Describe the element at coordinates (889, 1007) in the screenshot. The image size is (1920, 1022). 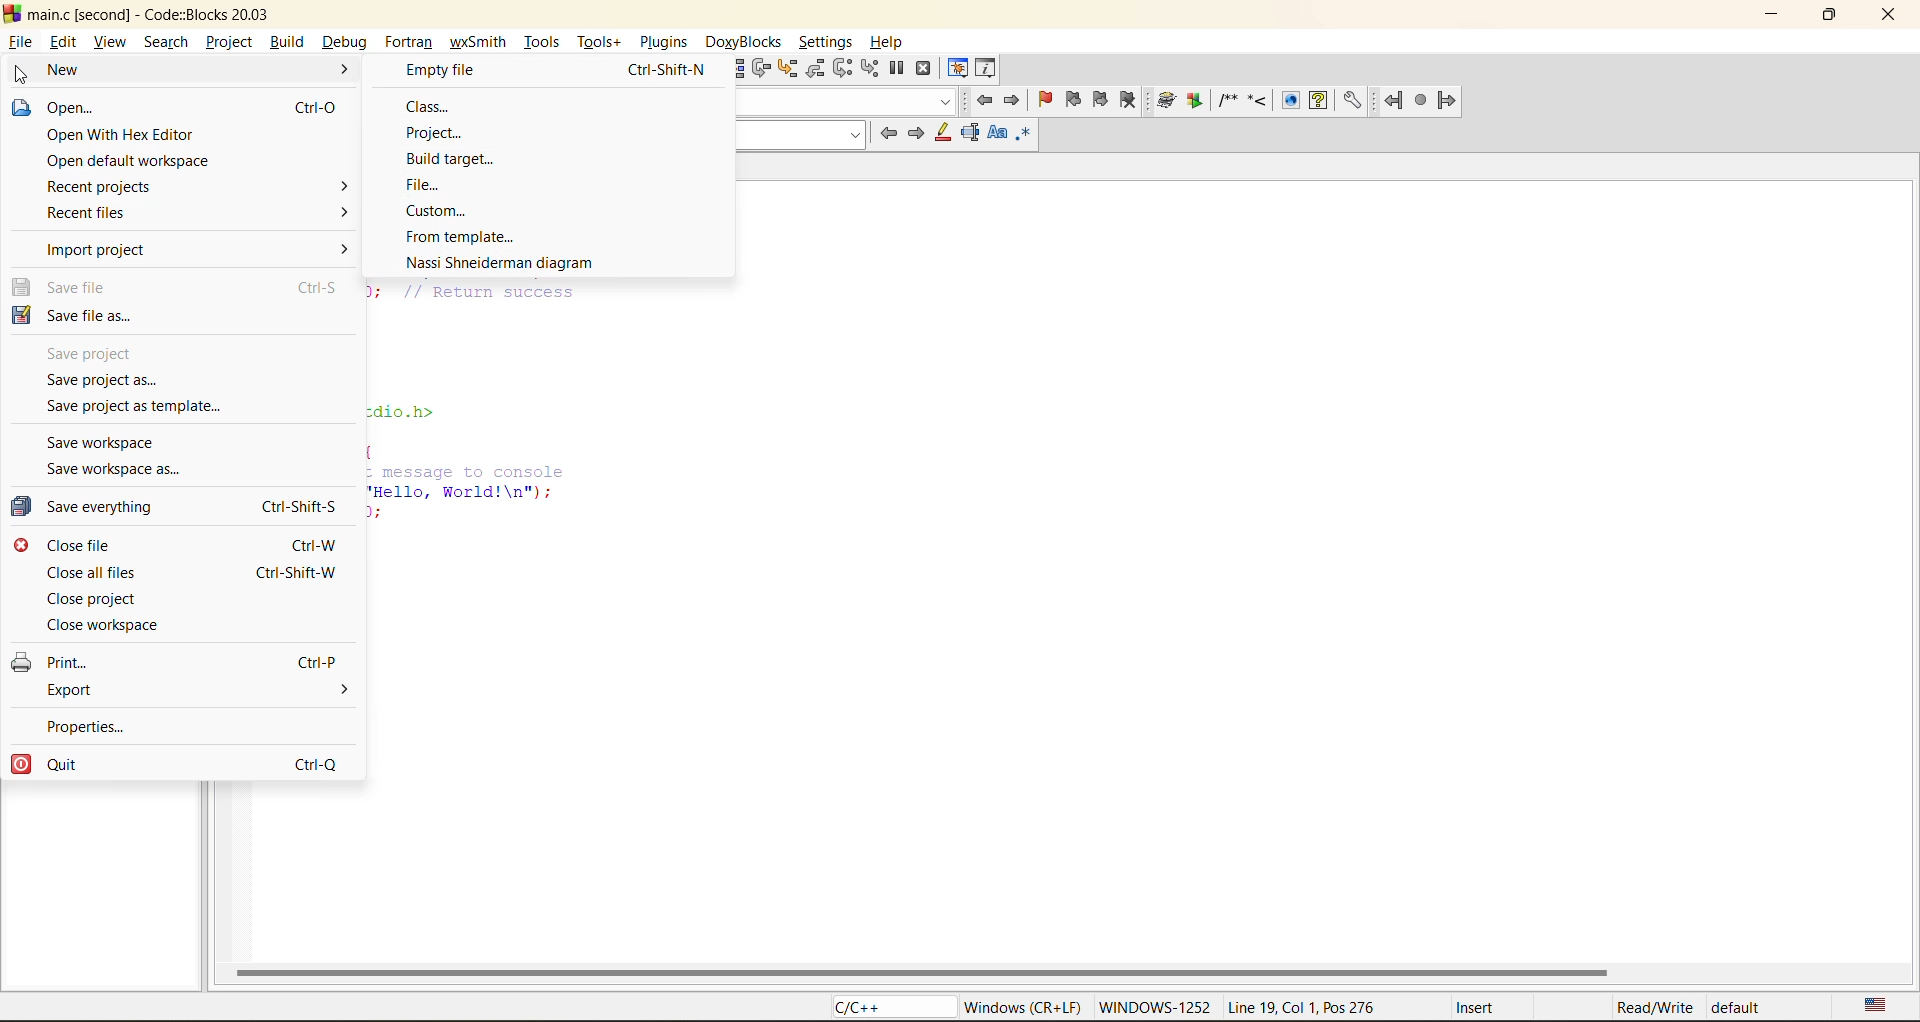
I see `language` at that location.